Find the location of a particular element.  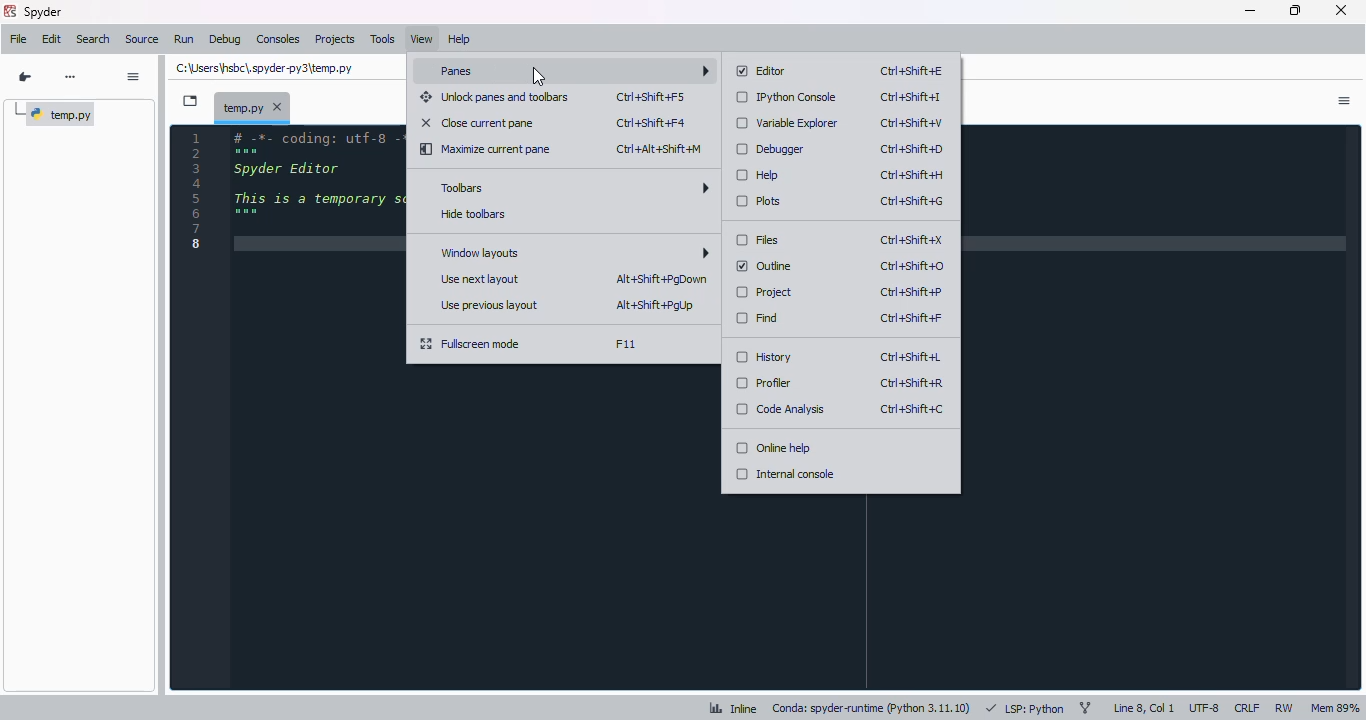

use previous layout is located at coordinates (488, 305).